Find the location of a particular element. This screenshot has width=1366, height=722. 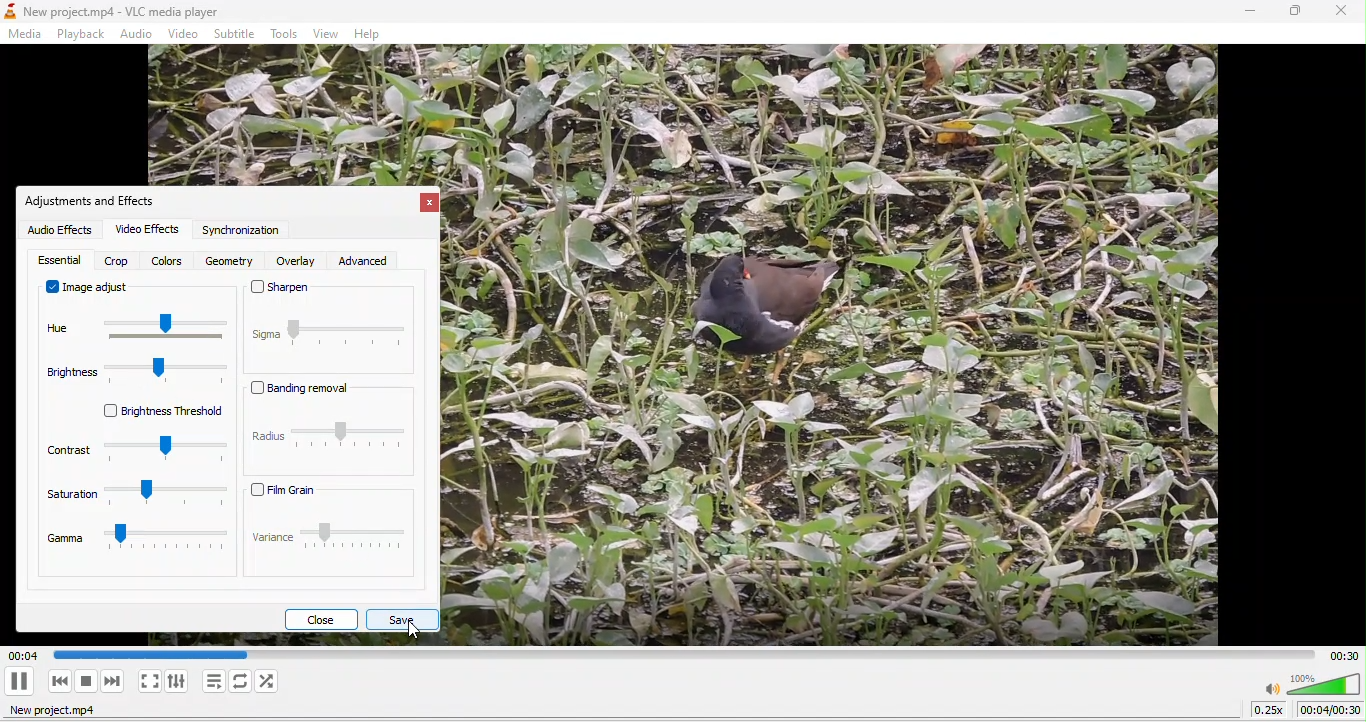

0.25 x is located at coordinates (1264, 713).